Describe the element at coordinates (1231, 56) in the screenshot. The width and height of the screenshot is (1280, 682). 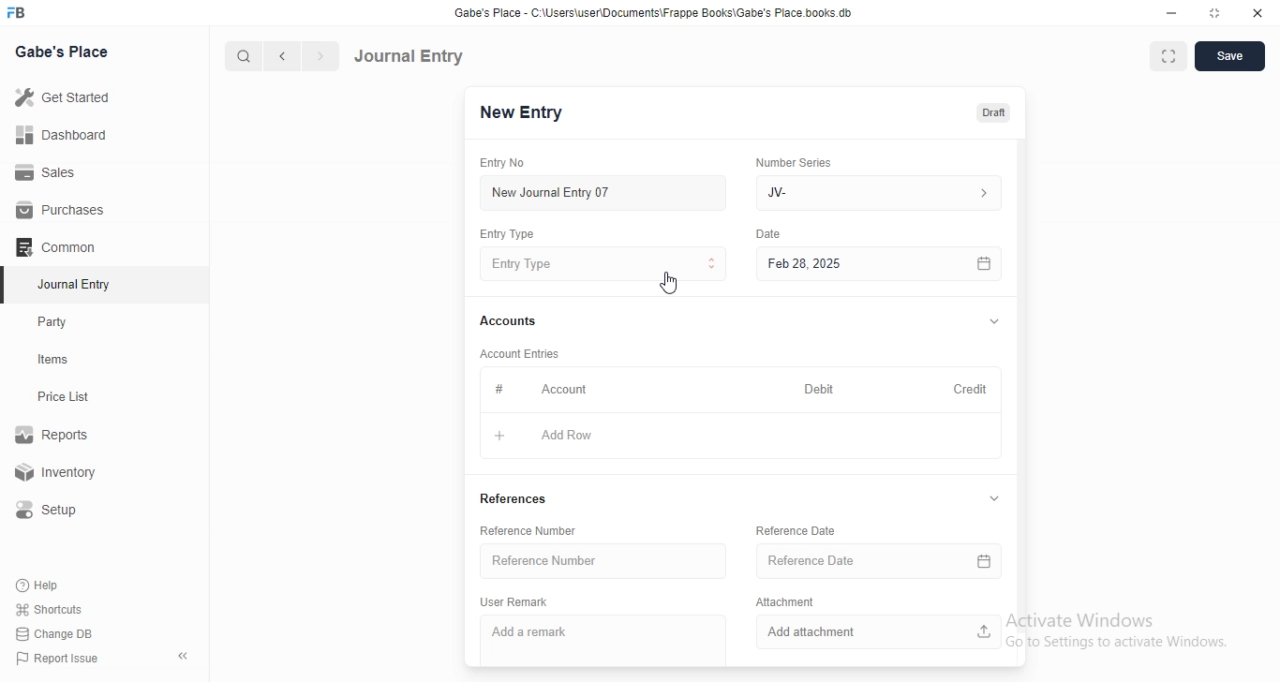
I see `save` at that location.